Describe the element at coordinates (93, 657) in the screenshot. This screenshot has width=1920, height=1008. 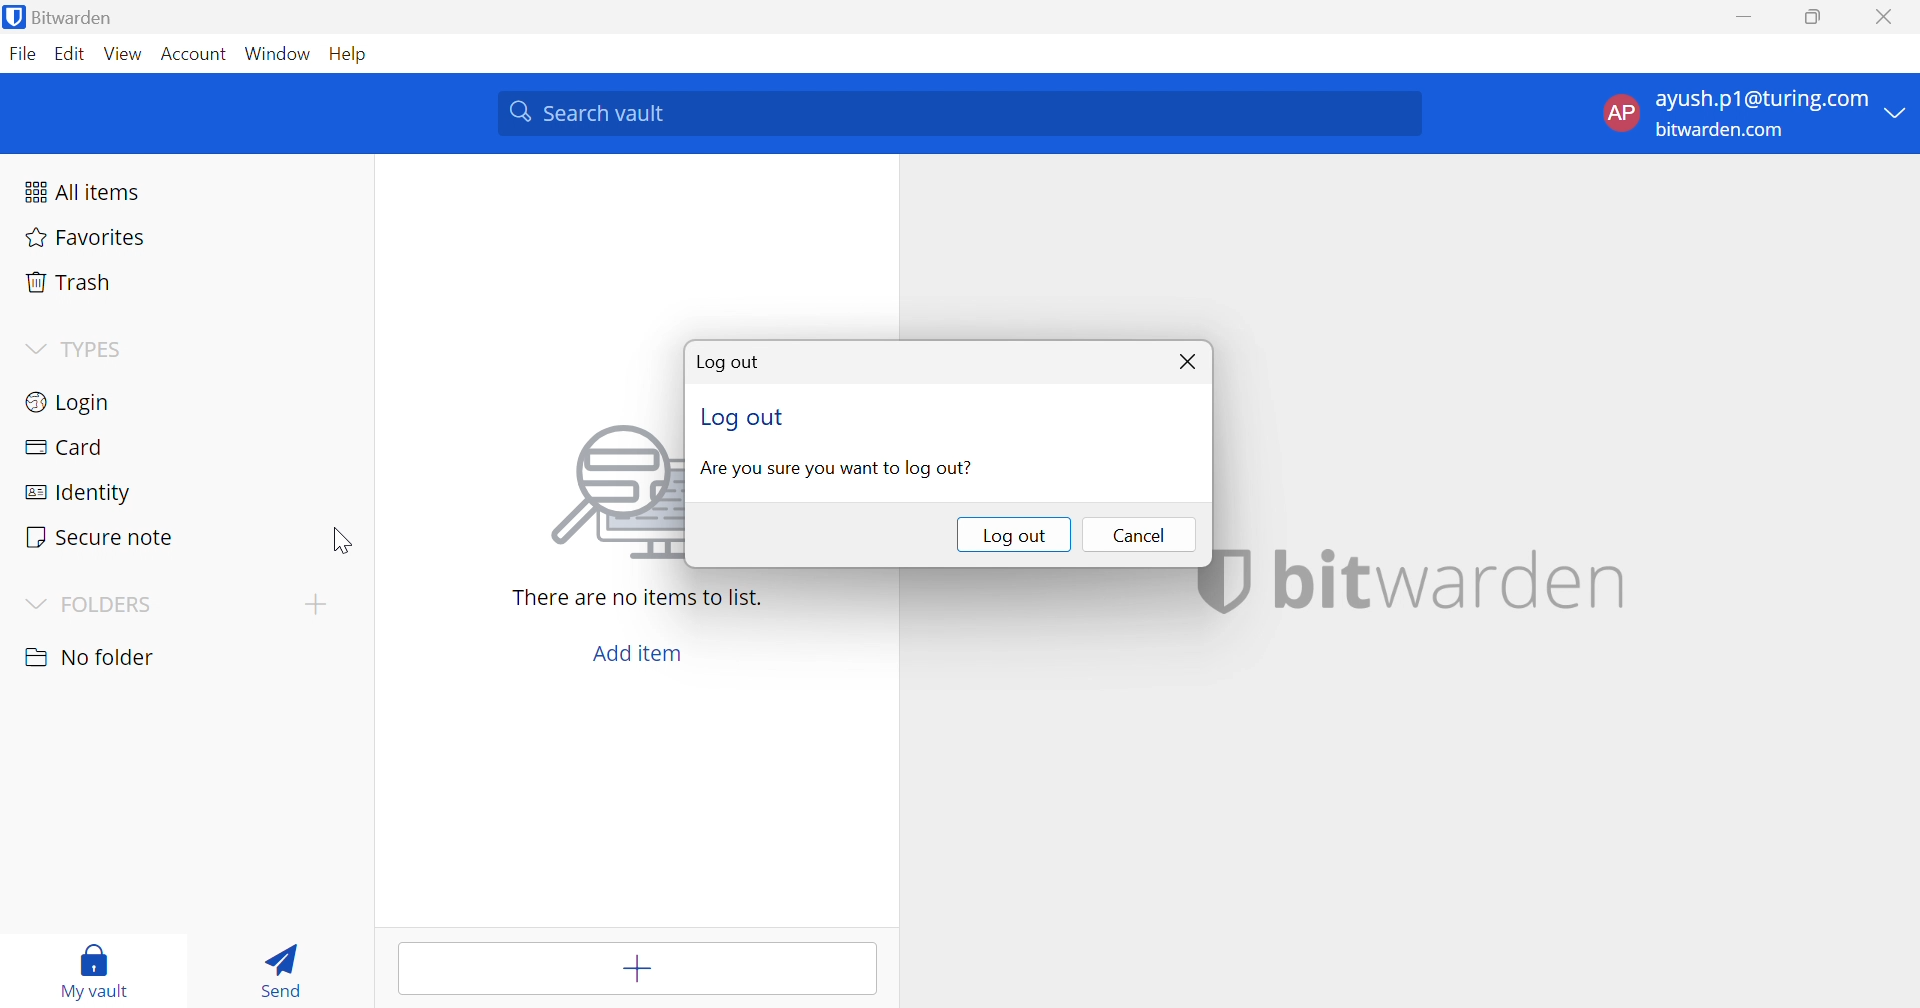
I see `No folder` at that location.